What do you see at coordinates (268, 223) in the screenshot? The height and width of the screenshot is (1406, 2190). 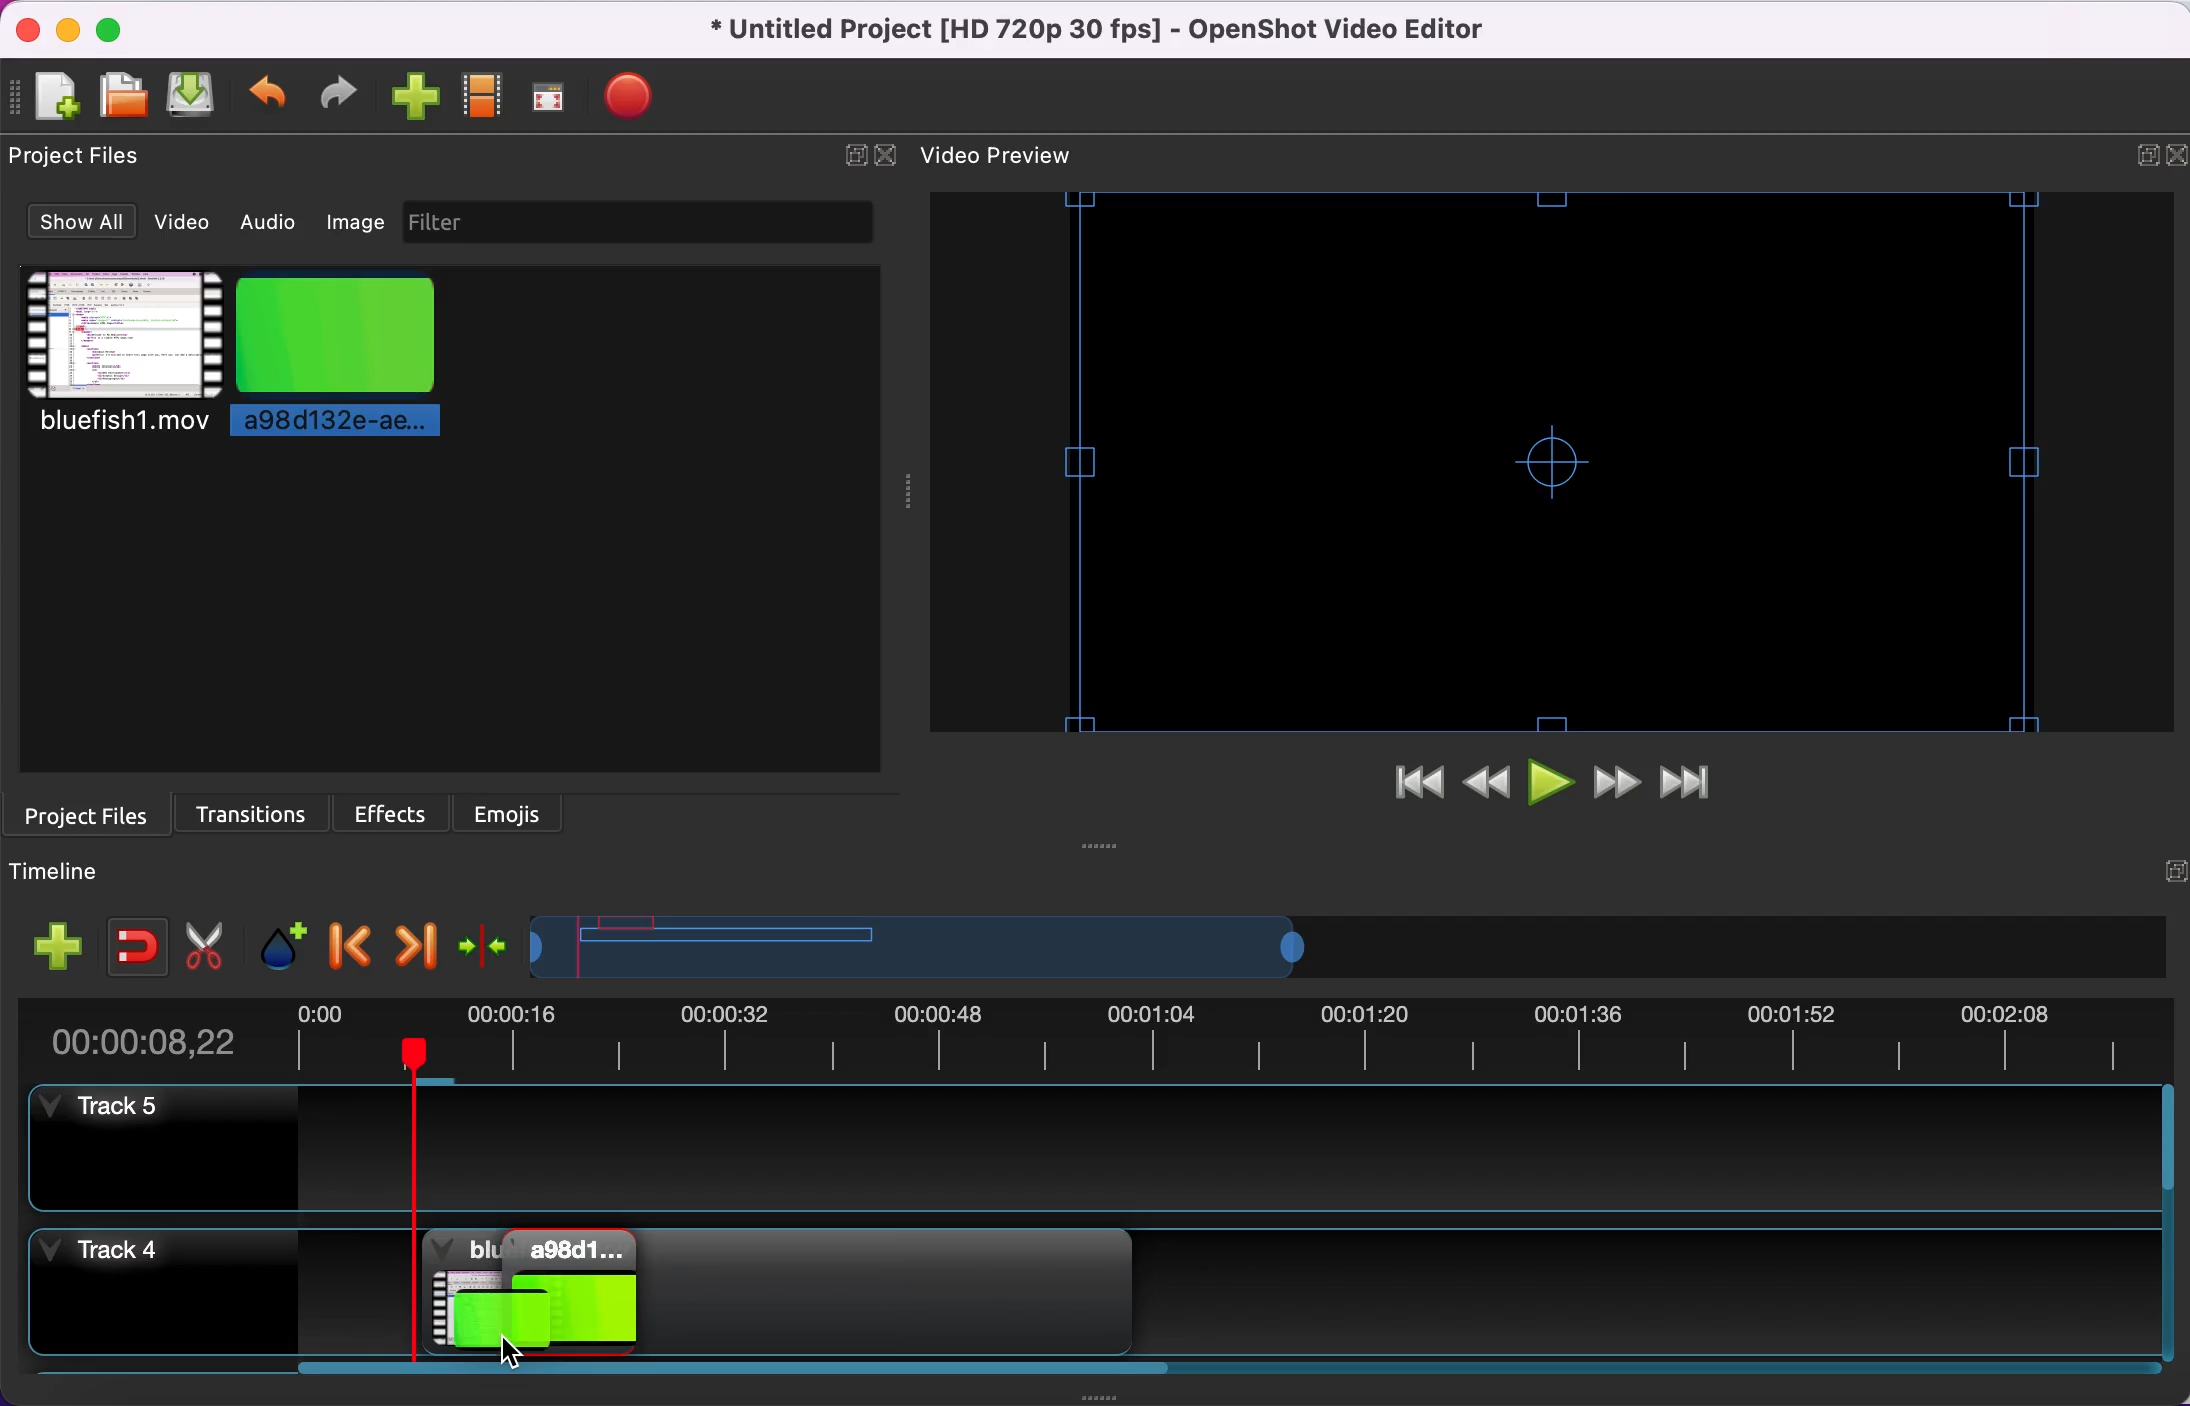 I see `audio` at bounding box center [268, 223].